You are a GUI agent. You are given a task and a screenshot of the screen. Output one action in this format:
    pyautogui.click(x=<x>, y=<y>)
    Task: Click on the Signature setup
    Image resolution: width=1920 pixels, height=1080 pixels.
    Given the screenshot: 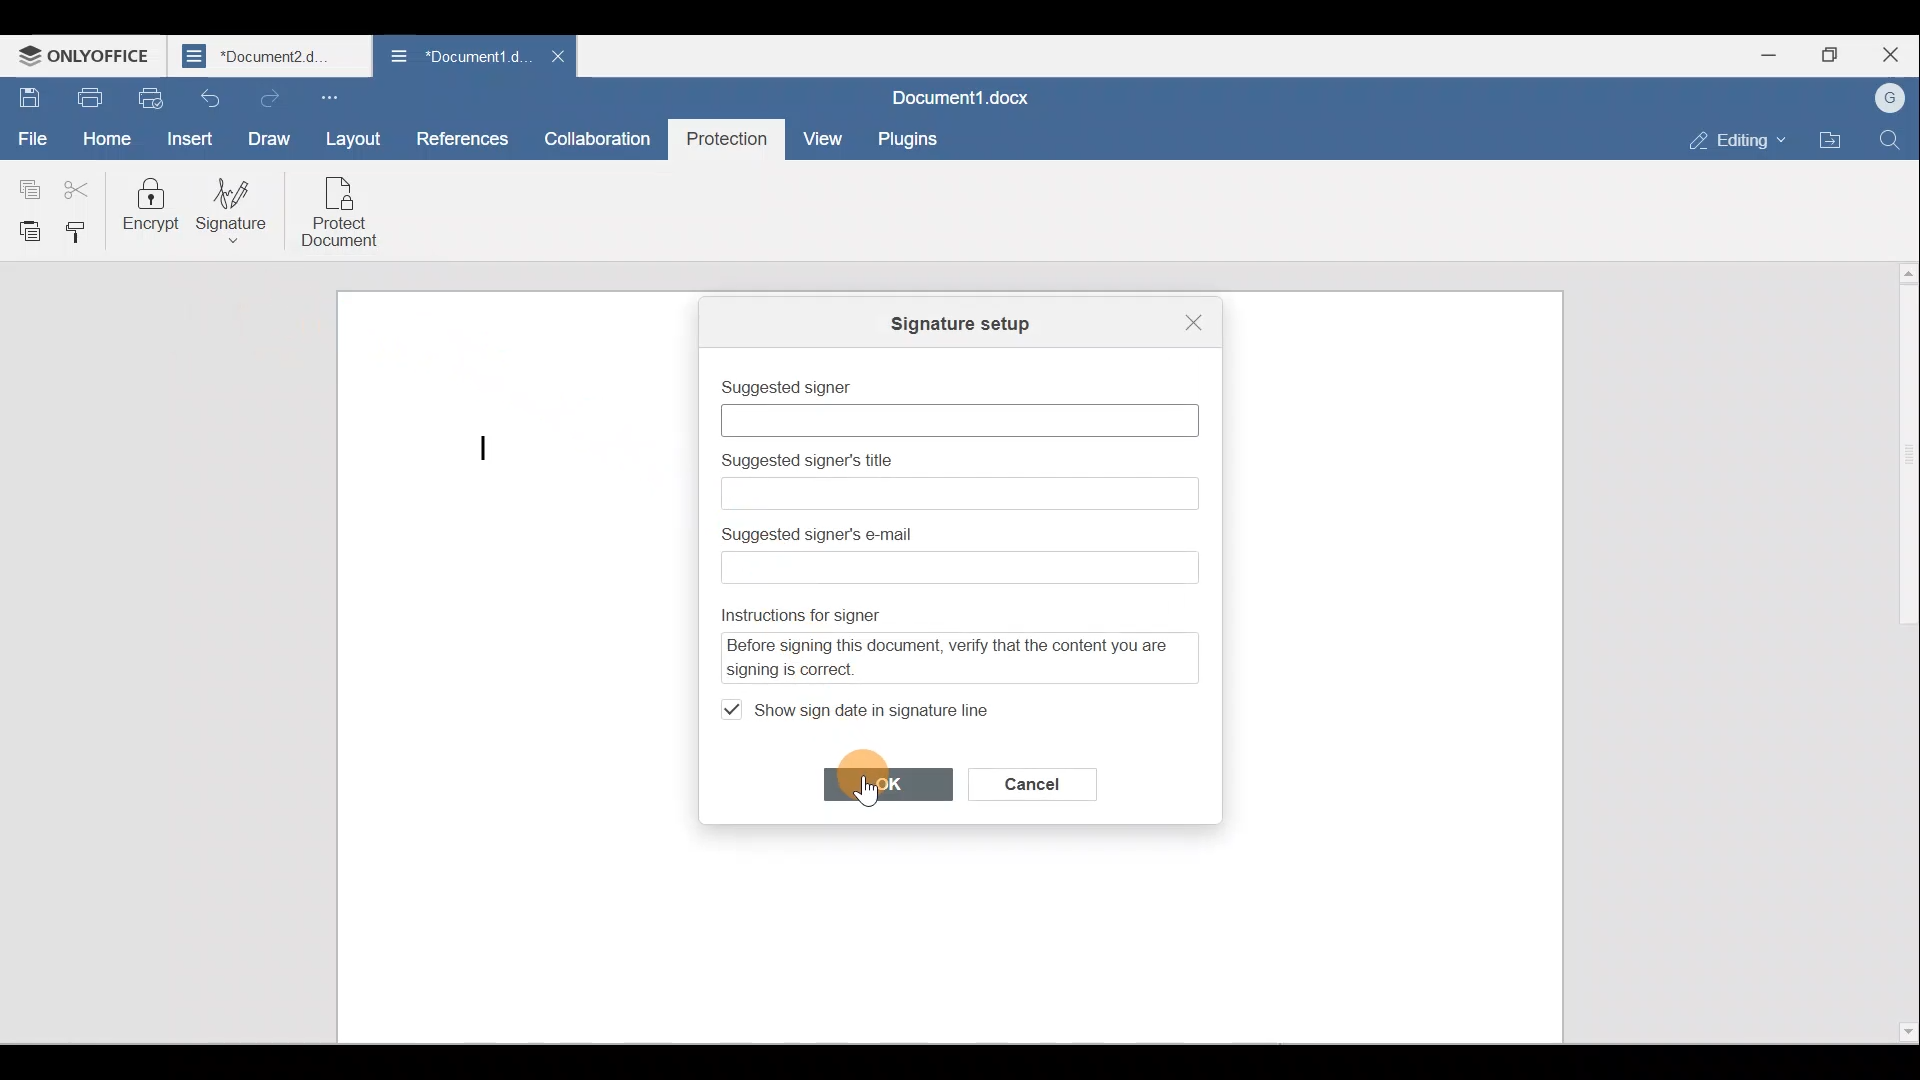 What is the action you would take?
    pyautogui.click(x=964, y=322)
    